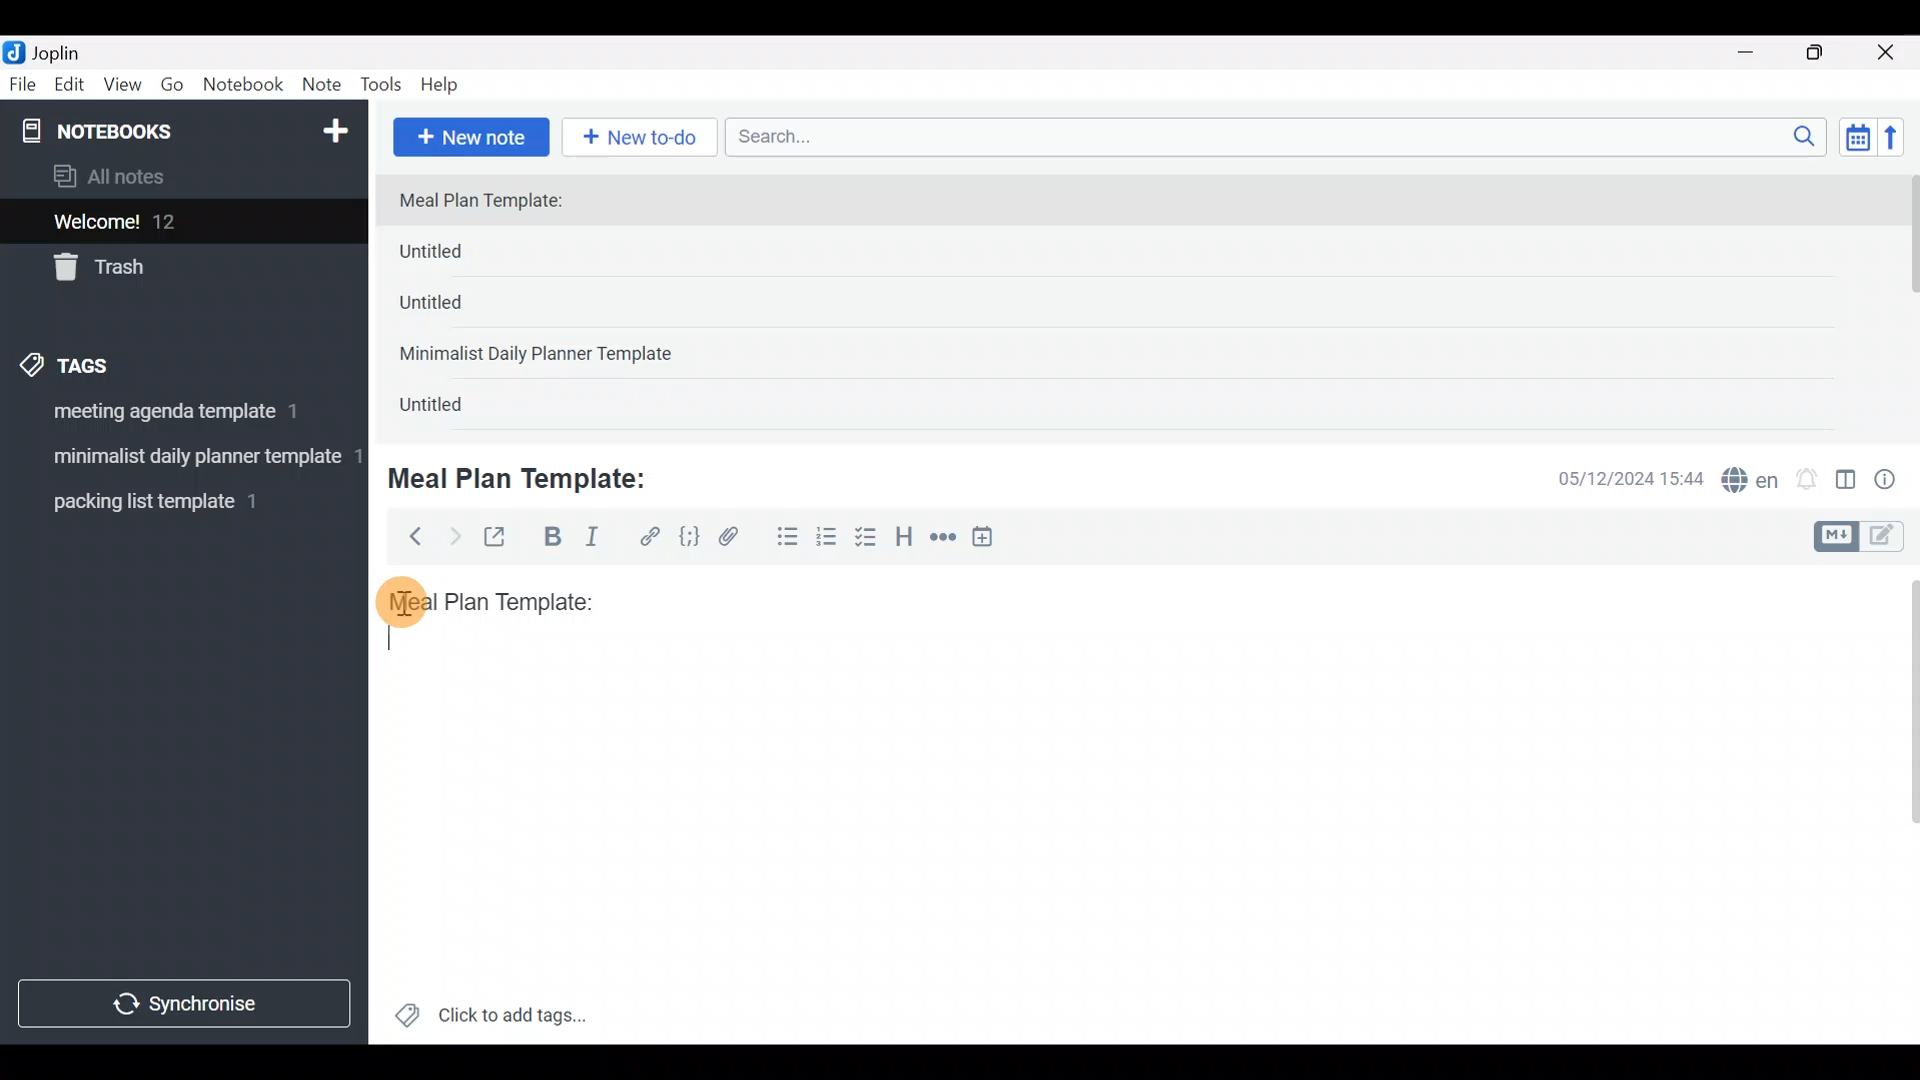 This screenshot has width=1920, height=1080. What do you see at coordinates (464, 256) in the screenshot?
I see `Untitled` at bounding box center [464, 256].